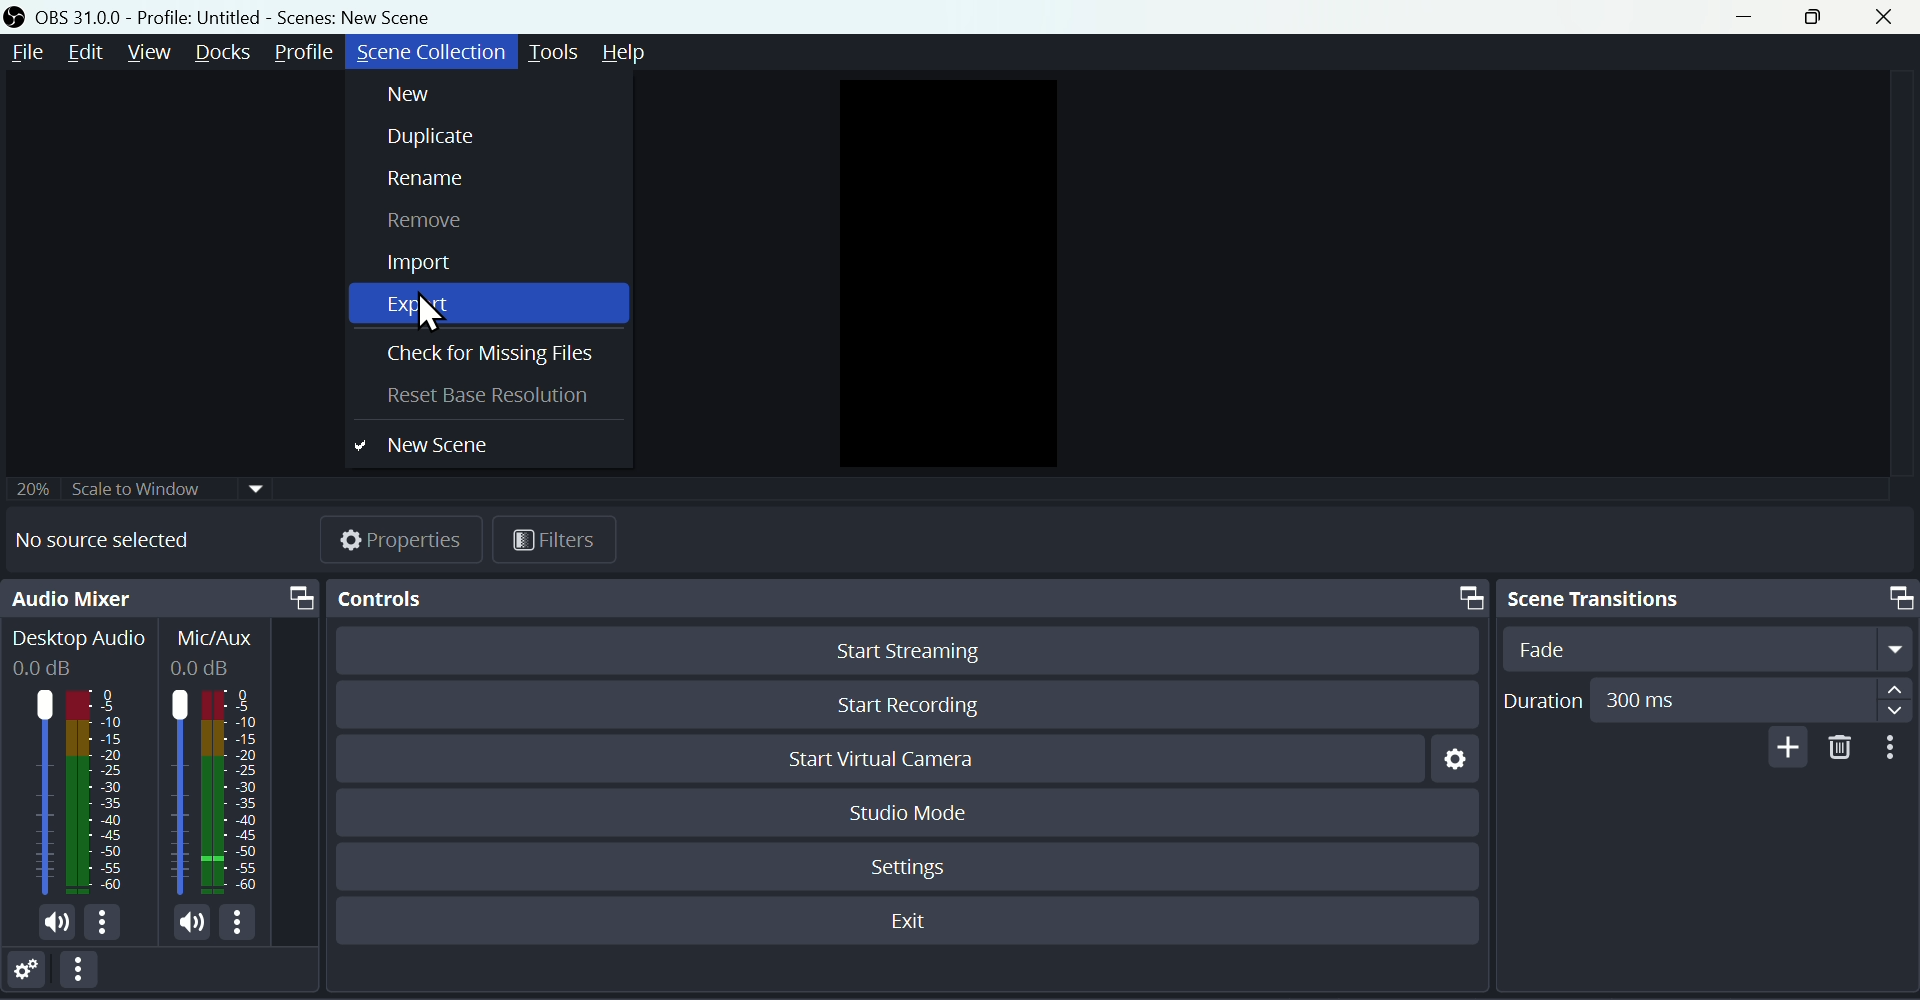  What do you see at coordinates (430, 263) in the screenshot?
I see `import` at bounding box center [430, 263].